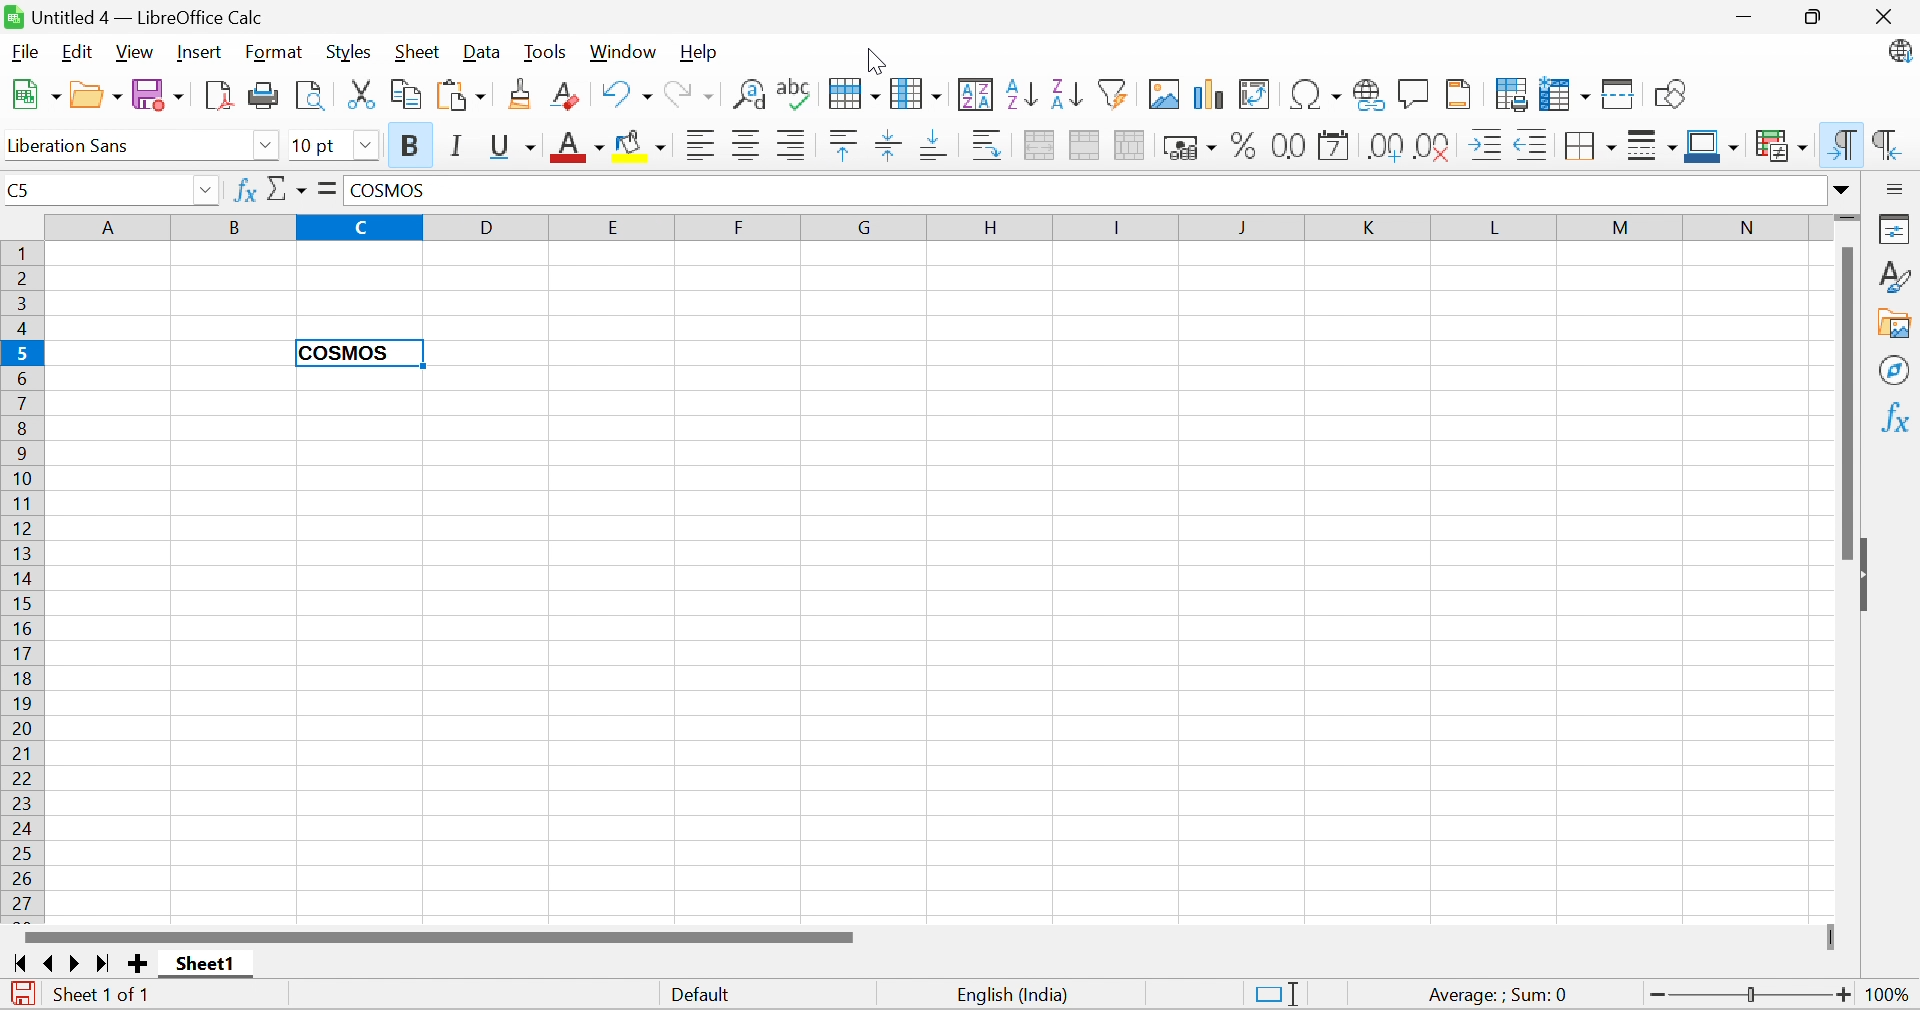  What do you see at coordinates (245, 194) in the screenshot?
I see `Function Wizard` at bounding box center [245, 194].